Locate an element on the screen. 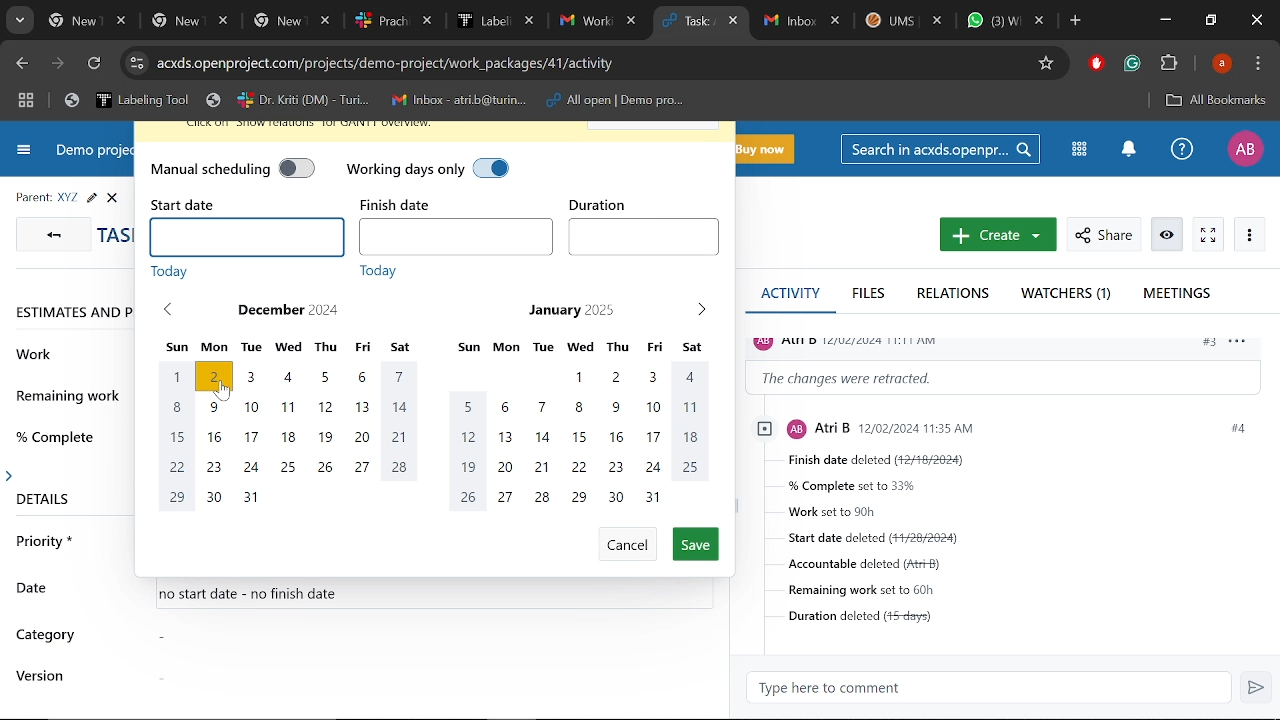 The image size is (1280, 720). profile is located at coordinates (956, 427).